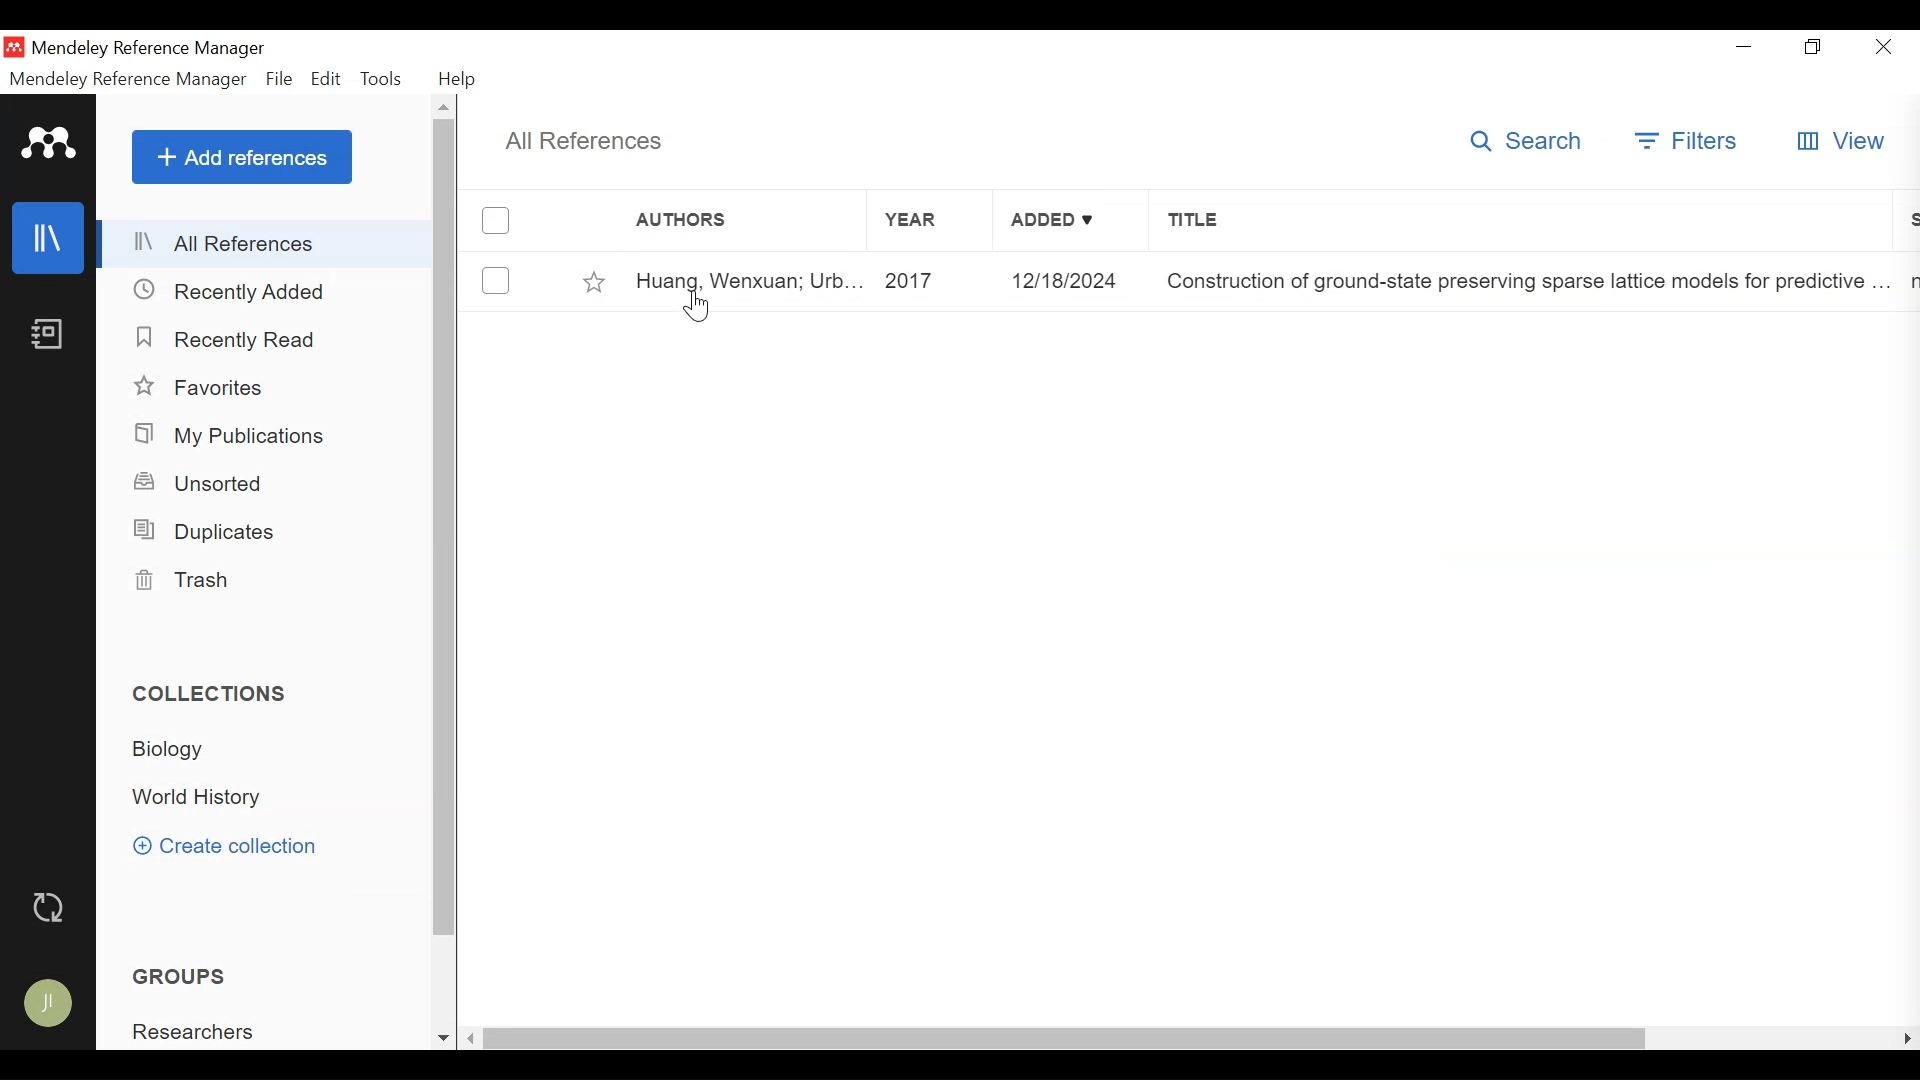 The width and height of the screenshot is (1920, 1080). What do you see at coordinates (1902, 1040) in the screenshot?
I see `Scroll Right` at bounding box center [1902, 1040].